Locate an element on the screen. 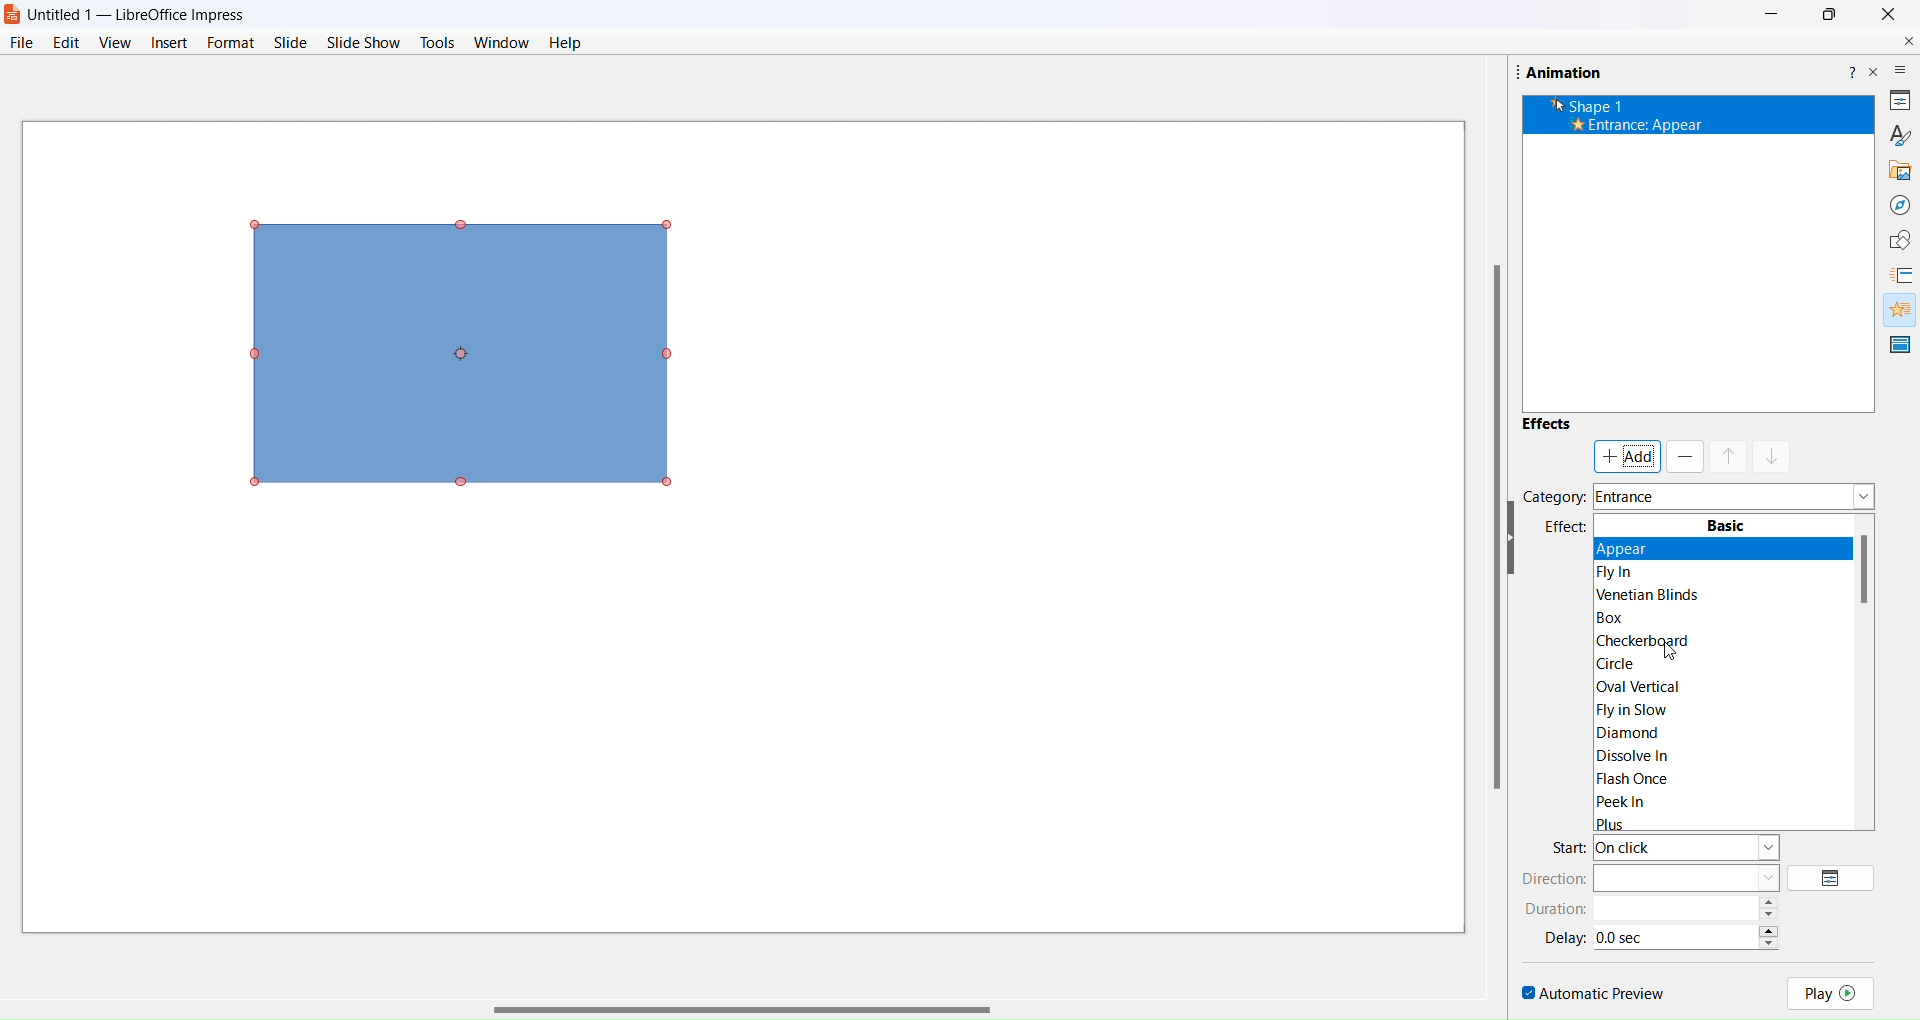 This screenshot has height=1020, width=1920. Plus is located at coordinates (1681, 821).